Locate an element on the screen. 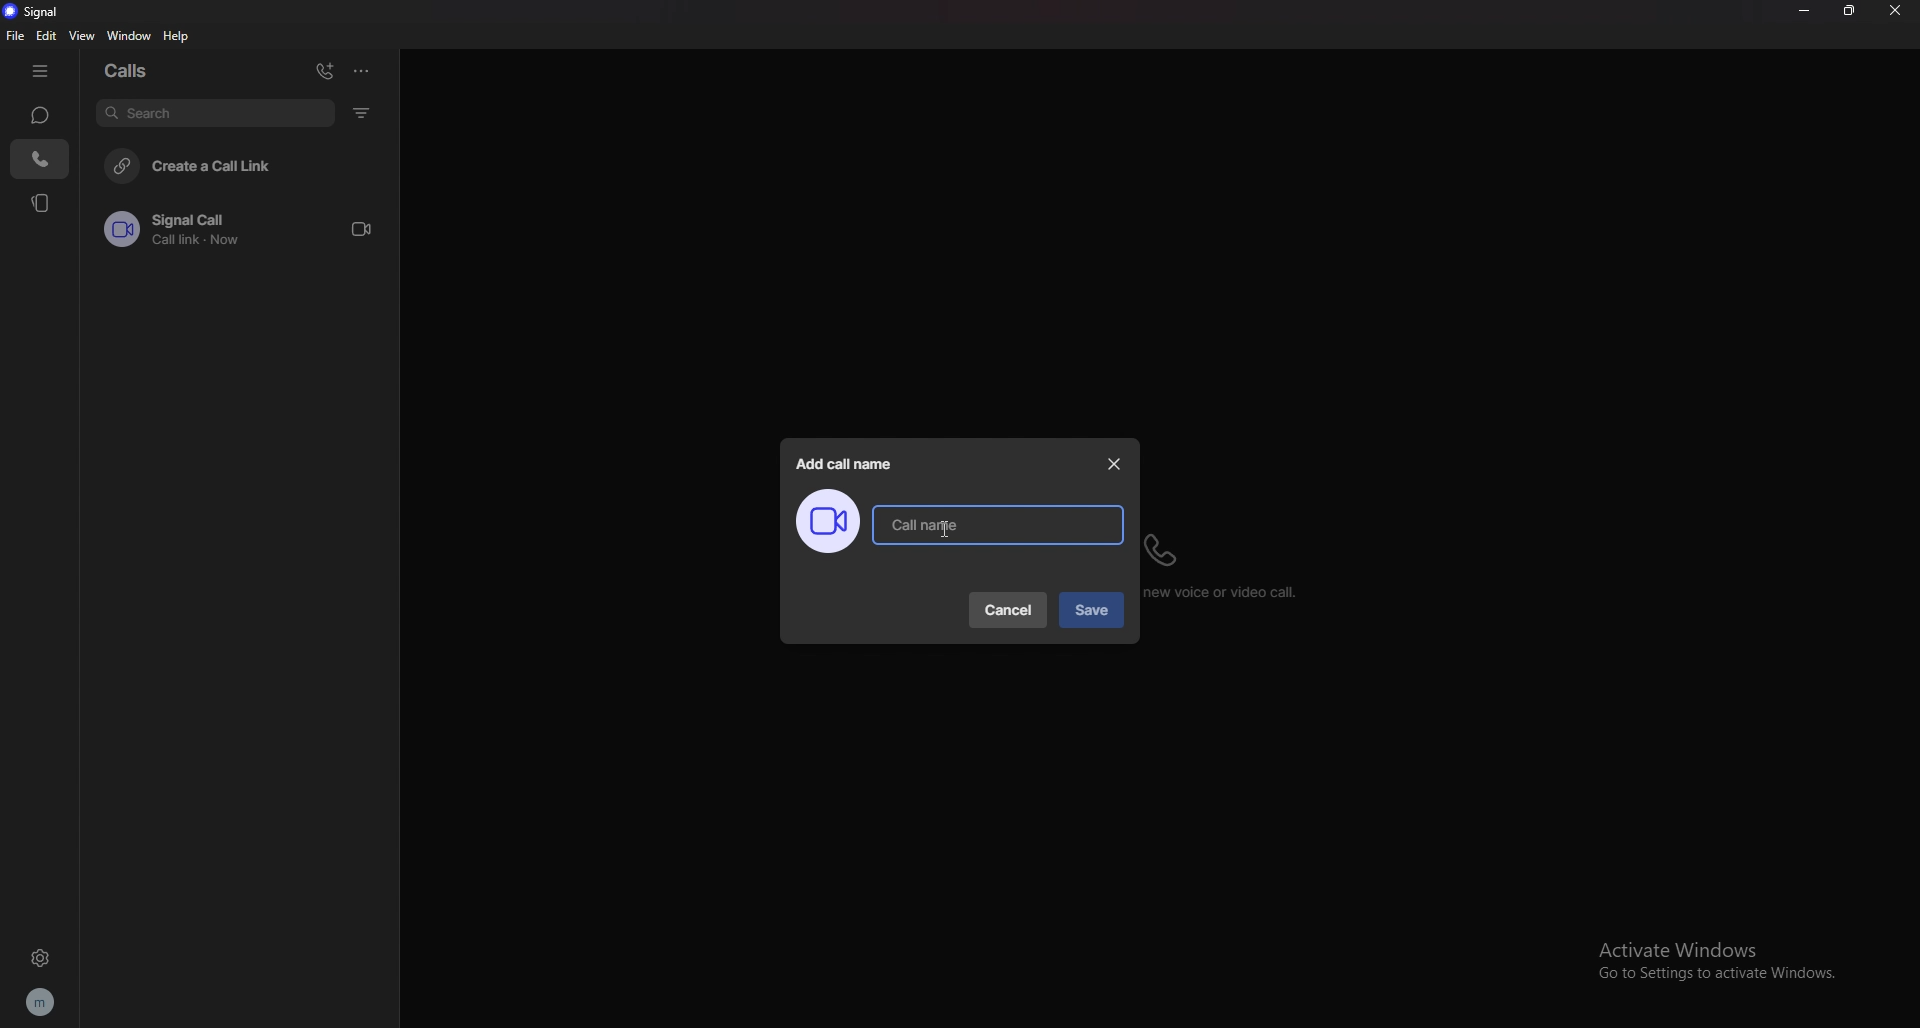 Image resolution: width=1920 pixels, height=1028 pixels. create a call link is located at coordinates (246, 164).